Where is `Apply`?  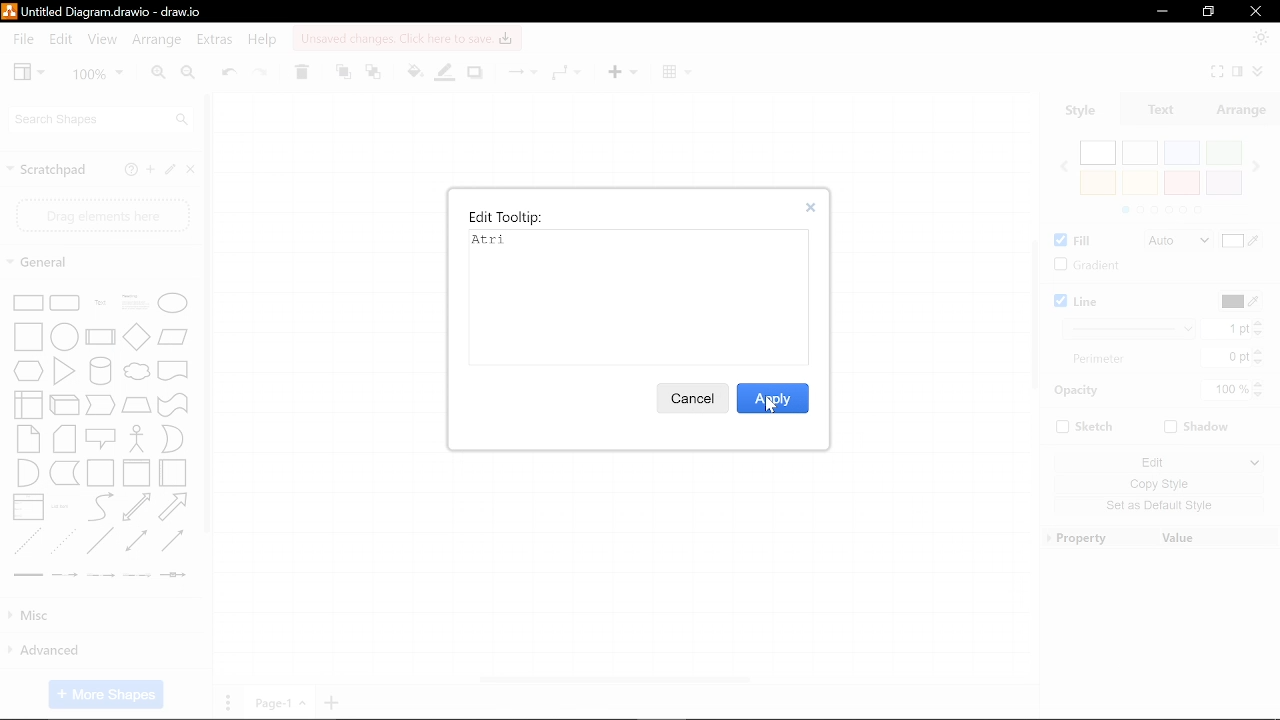
Apply is located at coordinates (774, 398).